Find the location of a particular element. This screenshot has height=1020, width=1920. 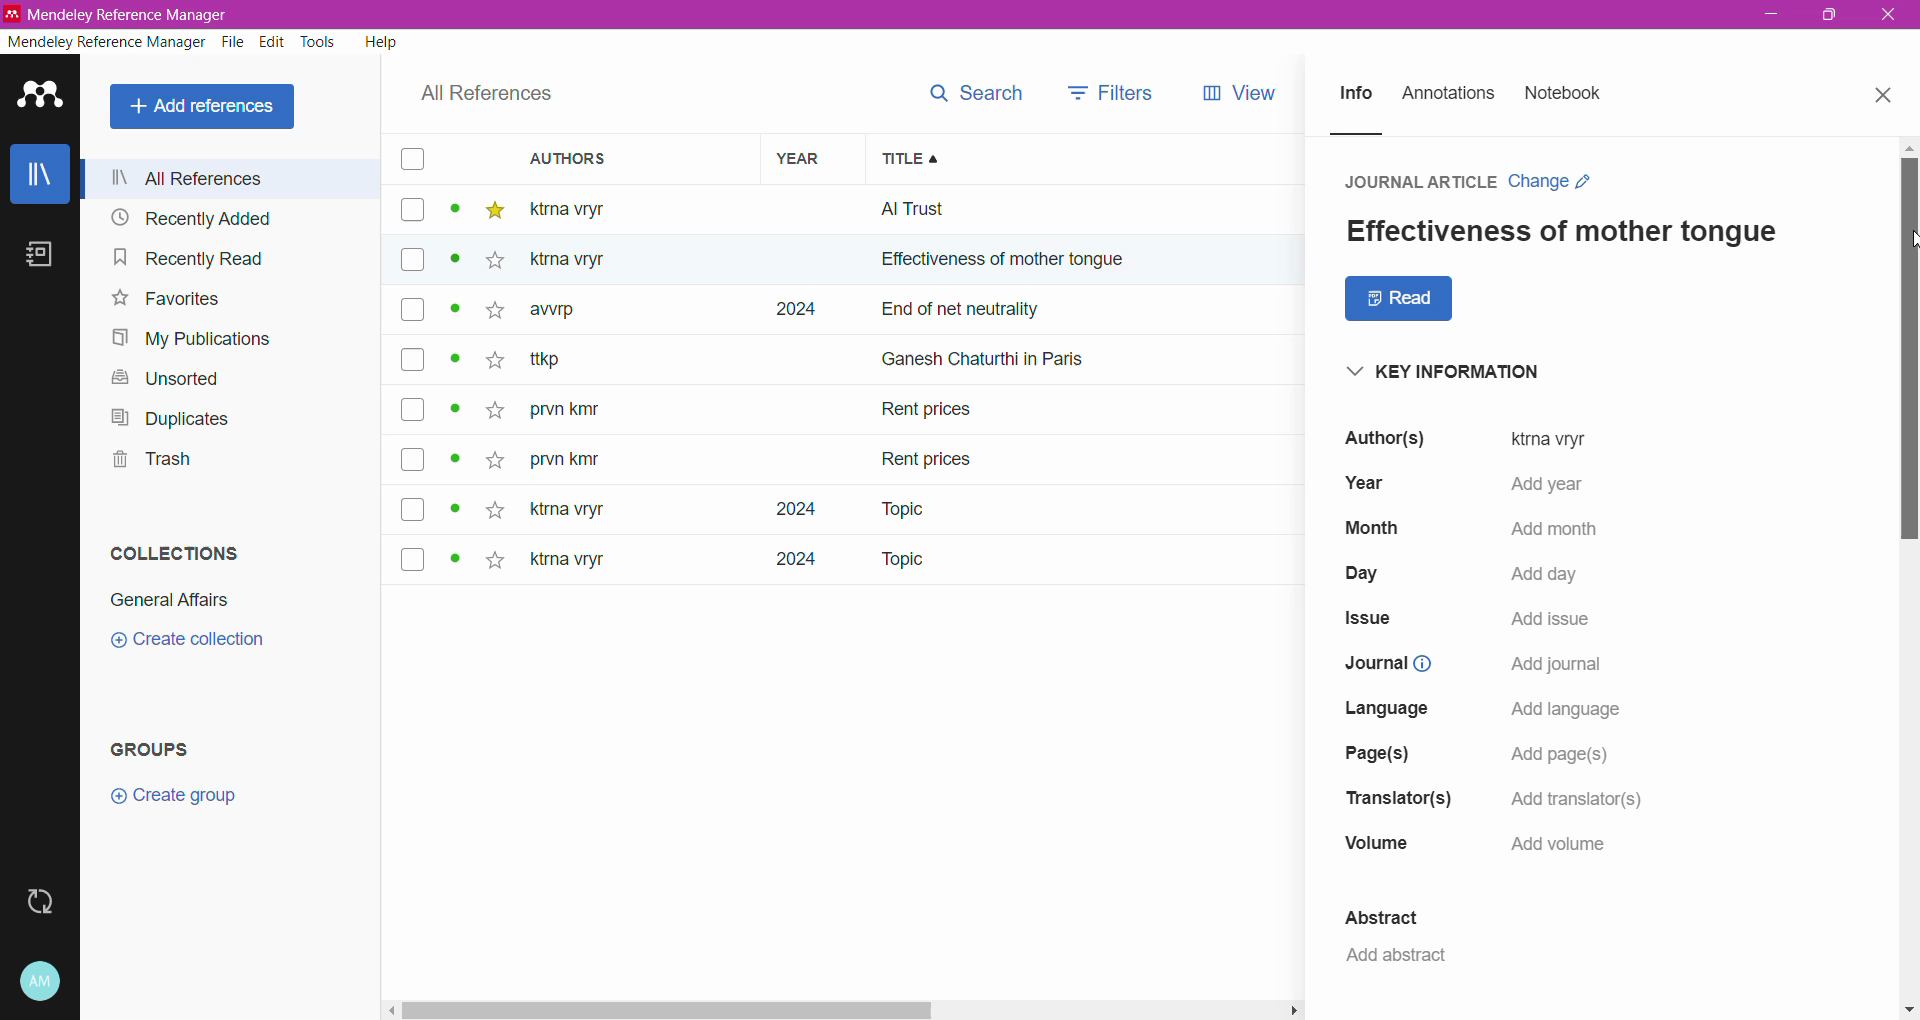

Vertical Scroll Bar is located at coordinates (1908, 578).